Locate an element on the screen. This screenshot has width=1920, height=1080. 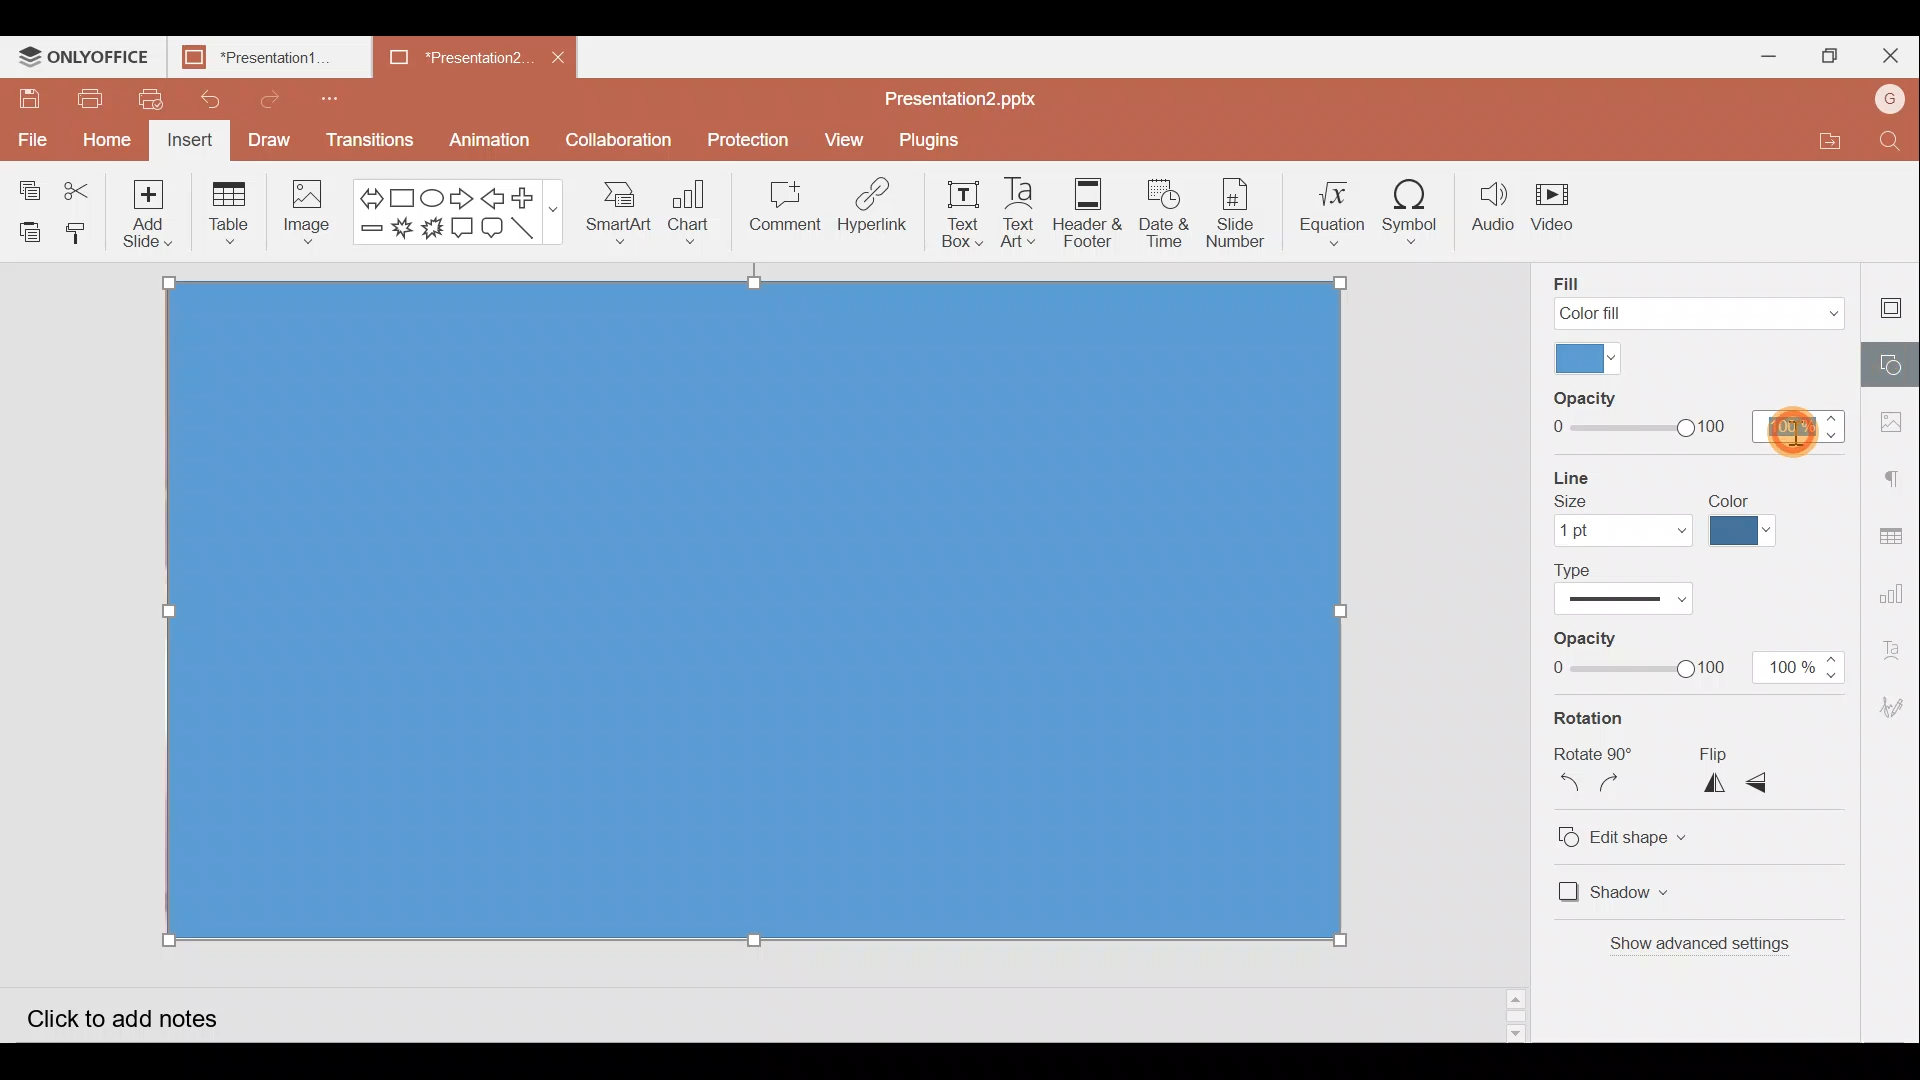
Edit shape is located at coordinates (1642, 833).